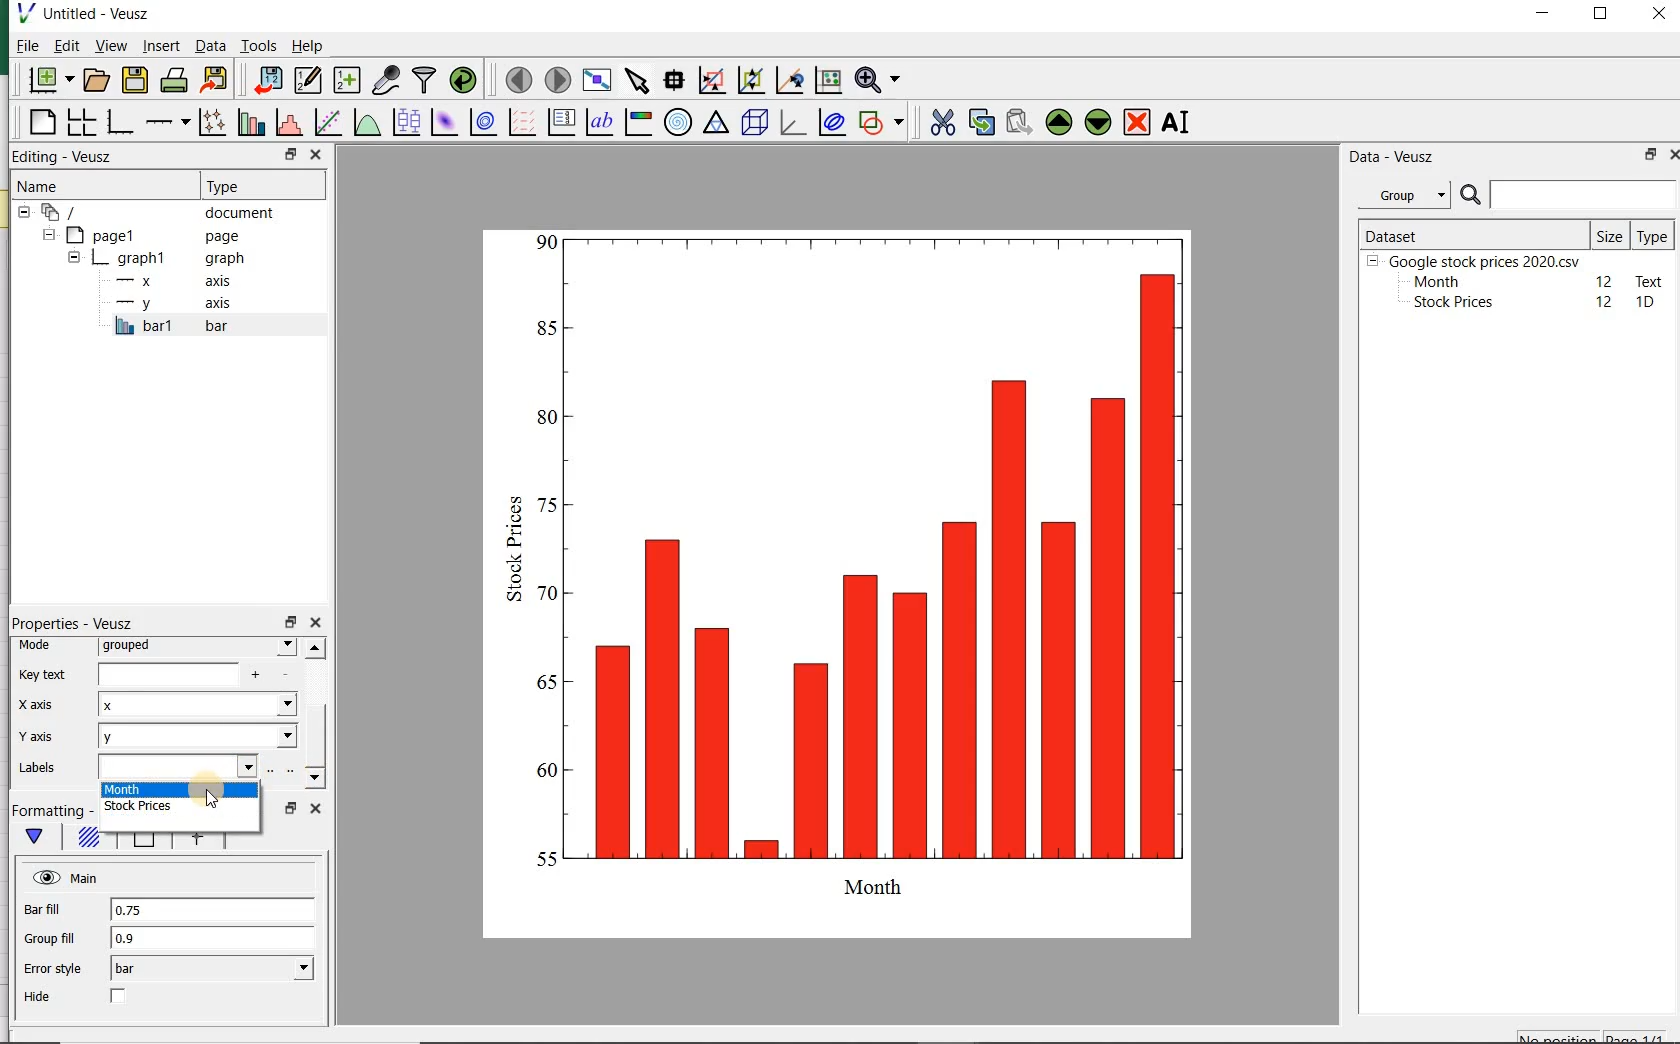 Image resolution: width=1680 pixels, height=1044 pixels. What do you see at coordinates (561, 124) in the screenshot?
I see `plot key` at bounding box center [561, 124].